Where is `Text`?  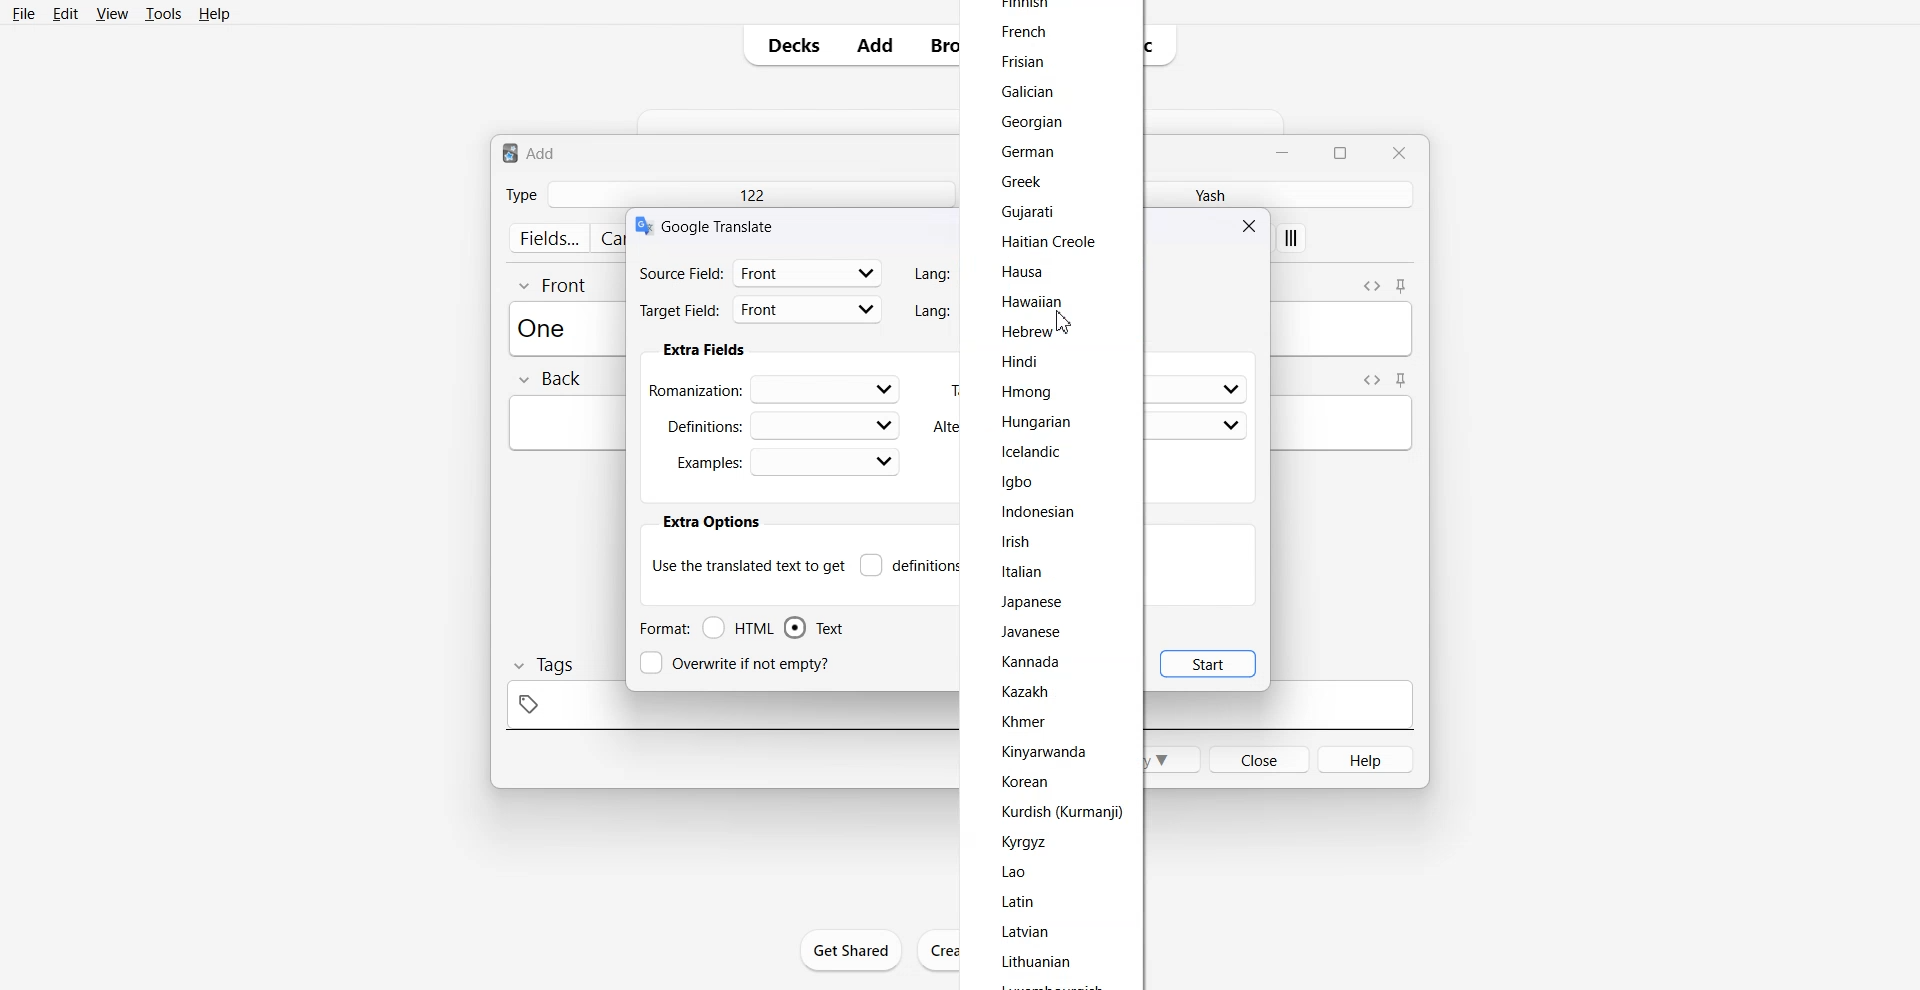
Text is located at coordinates (530, 152).